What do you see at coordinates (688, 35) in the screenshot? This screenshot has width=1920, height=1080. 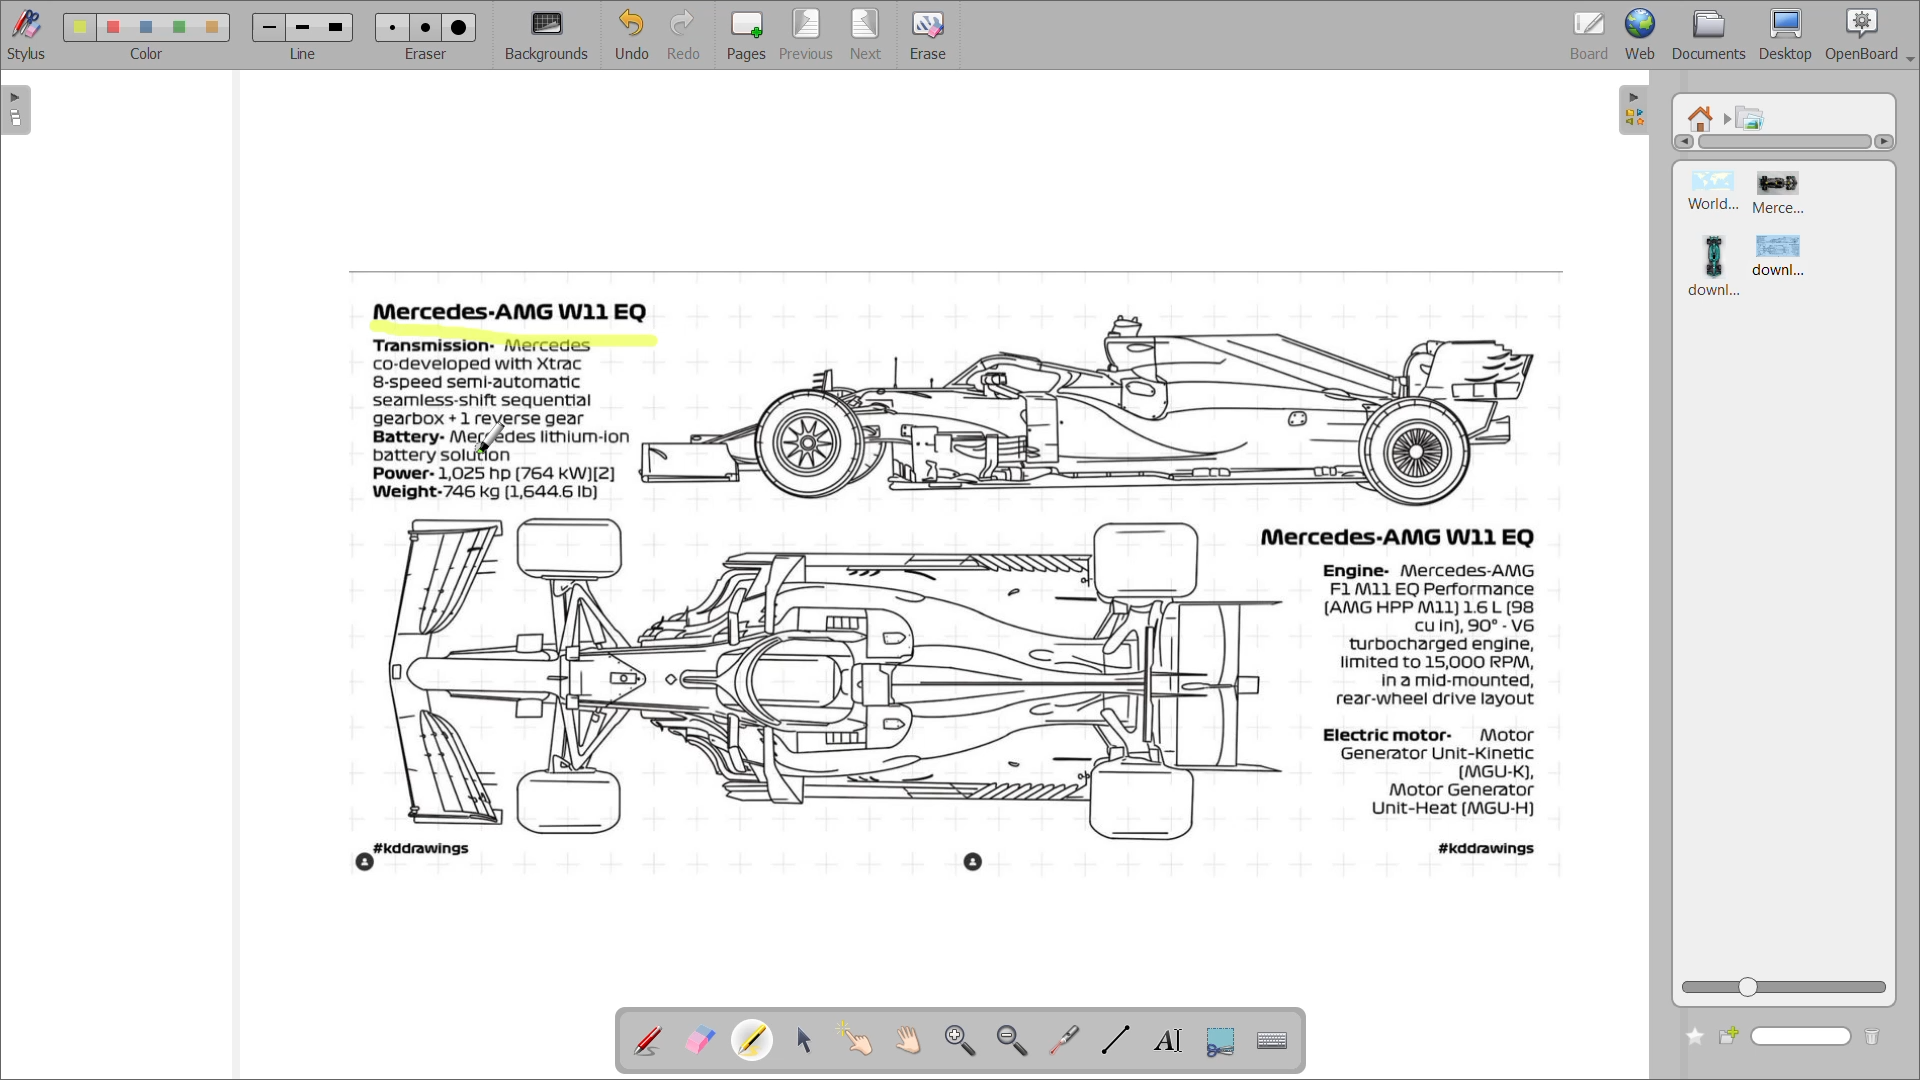 I see `redo` at bounding box center [688, 35].